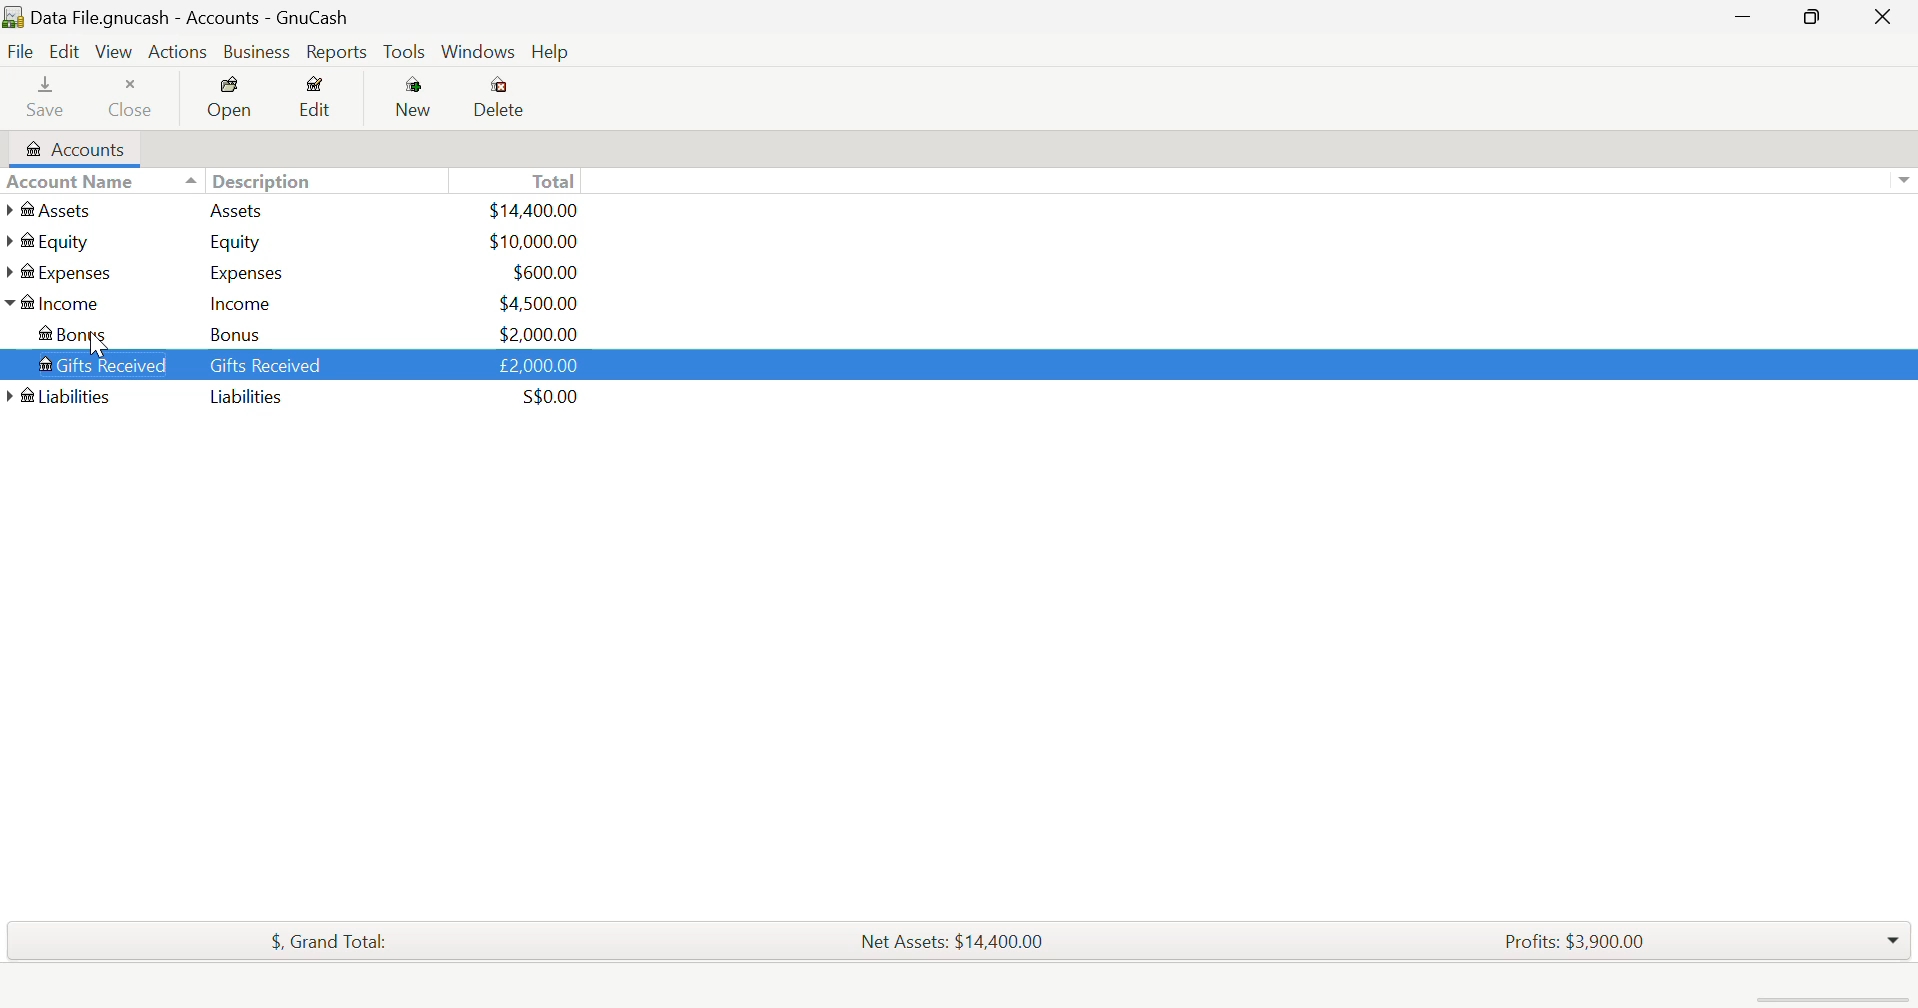 Image resolution: width=1918 pixels, height=1008 pixels. Describe the element at coordinates (1747, 16) in the screenshot. I see `Restore Down` at that location.